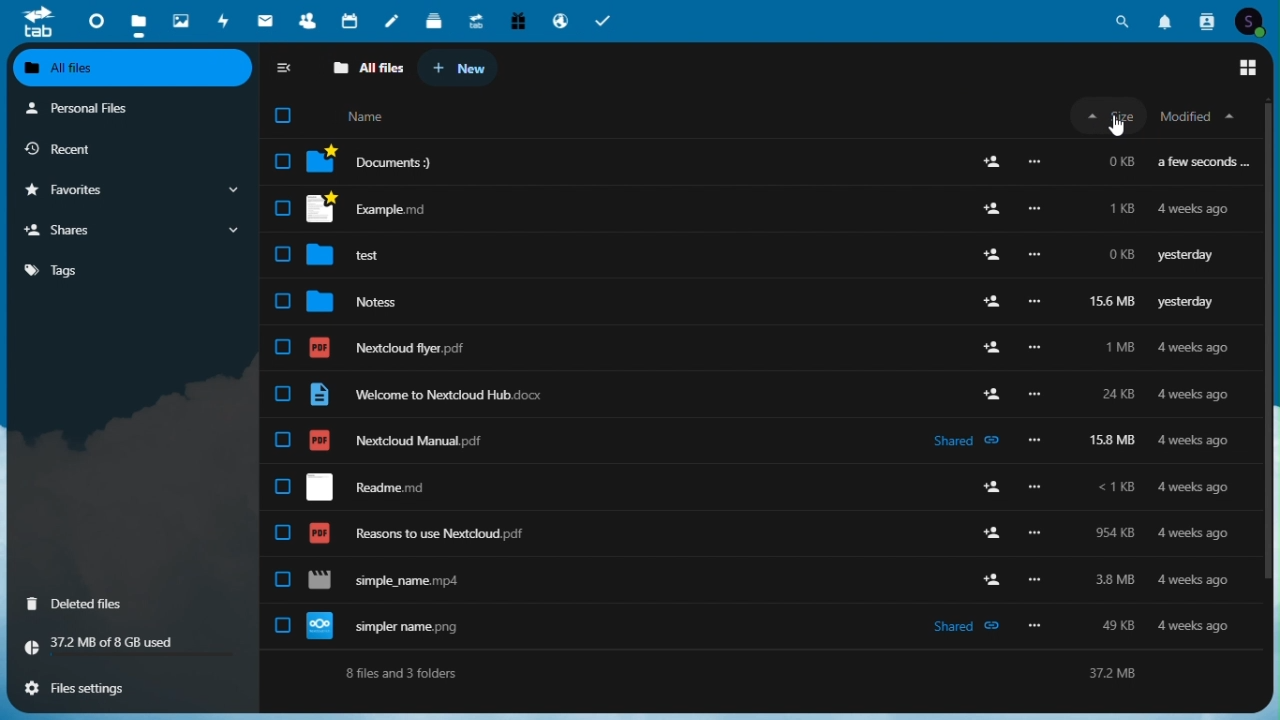 The width and height of the screenshot is (1280, 720). I want to click on Nextcloud Manual pdf, so click(756, 445).